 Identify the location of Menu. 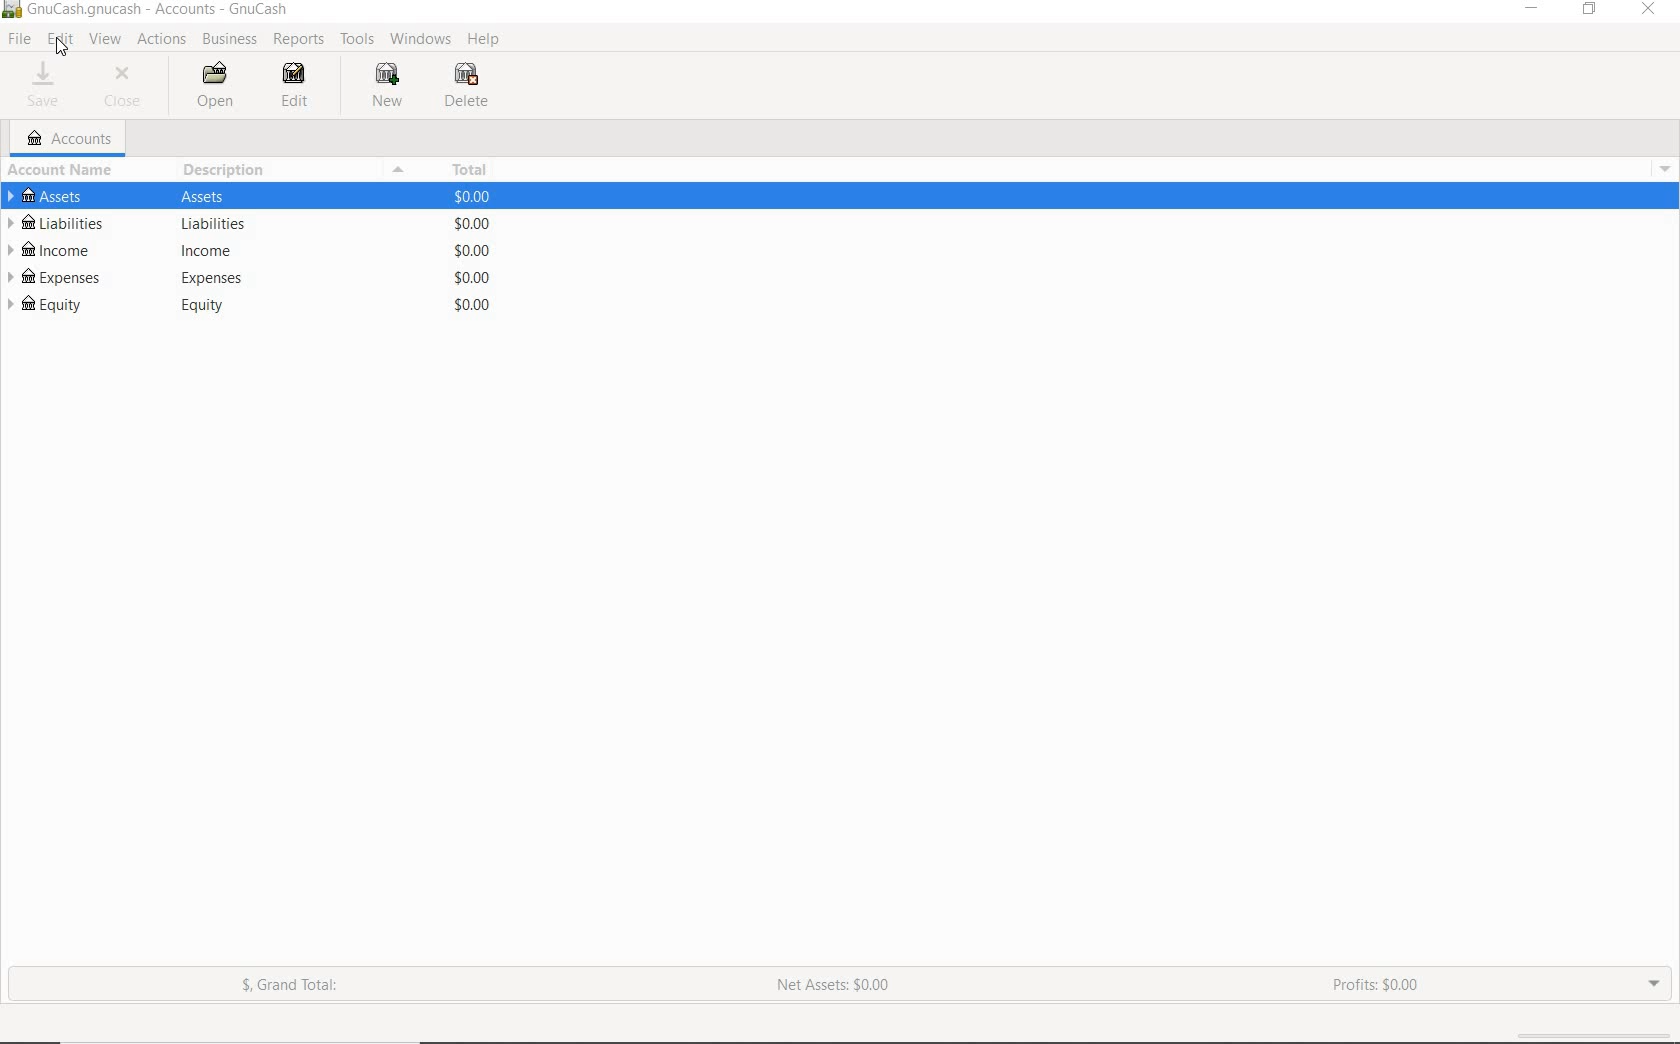
(1659, 167).